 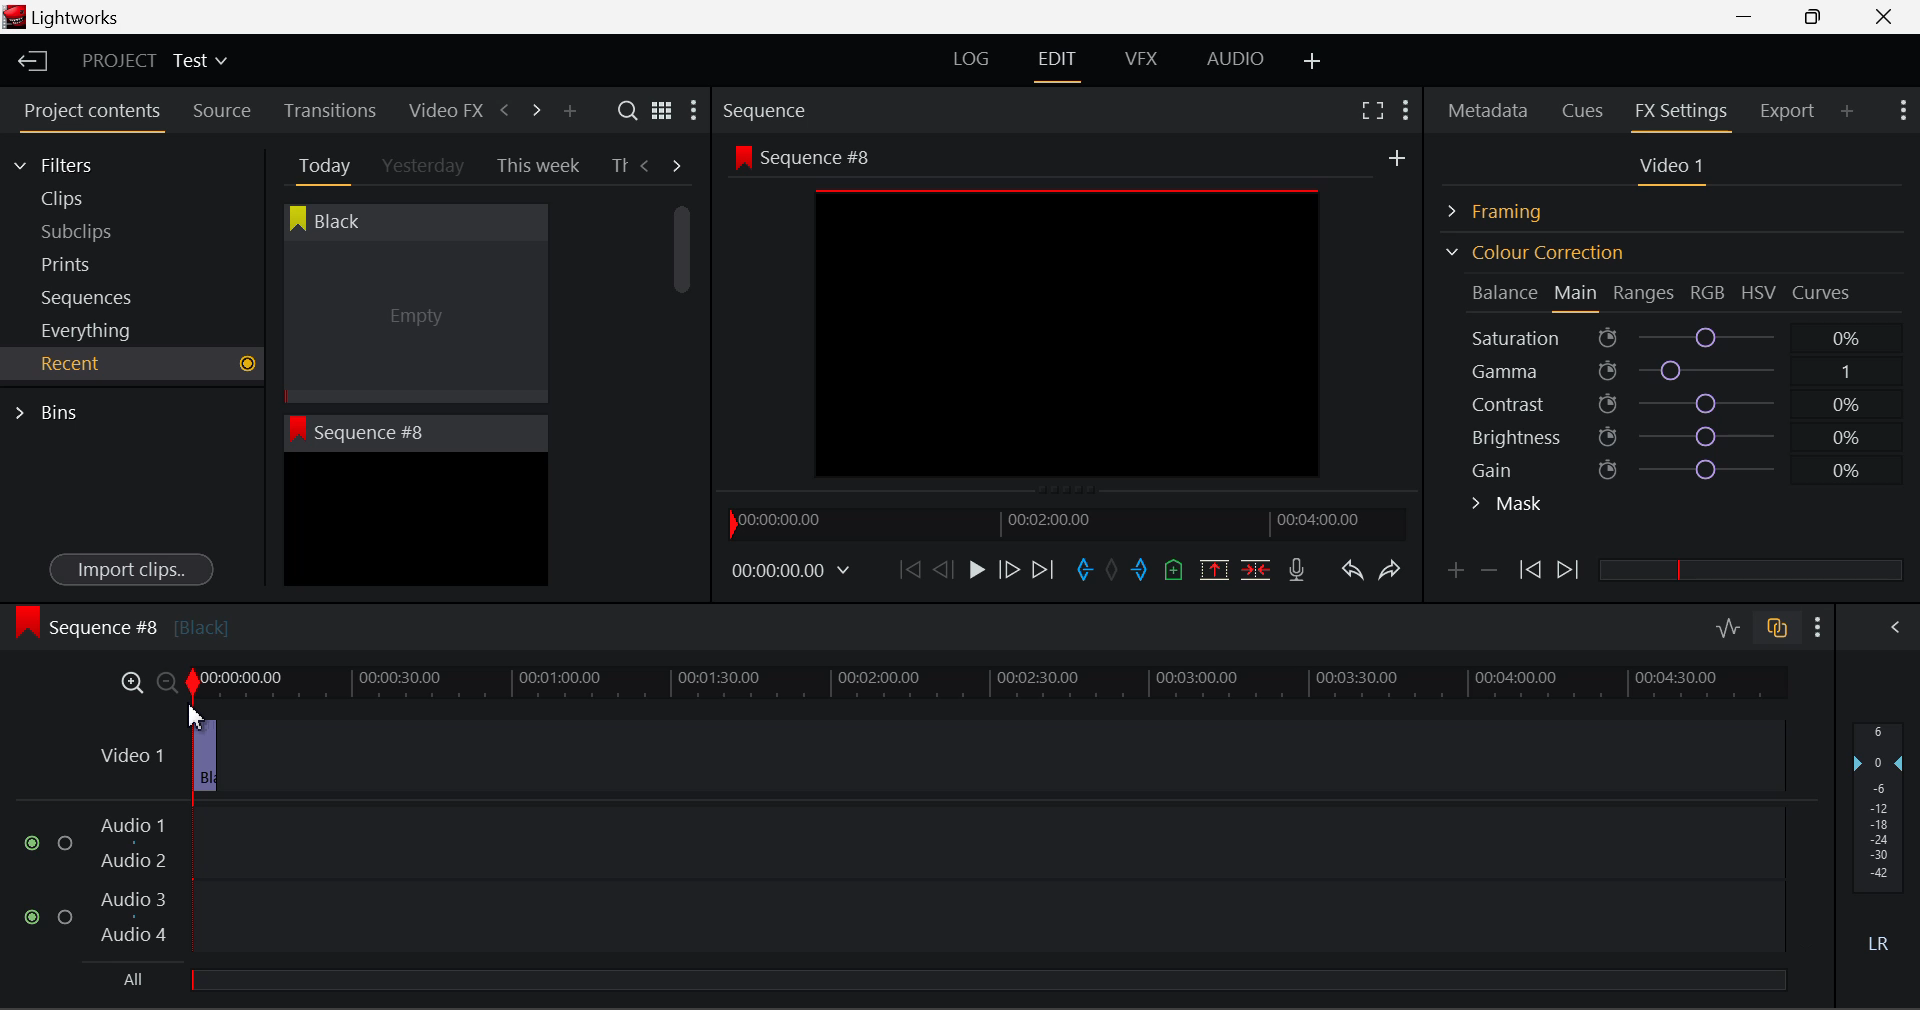 What do you see at coordinates (504, 111) in the screenshot?
I see `Previous Panel` at bounding box center [504, 111].